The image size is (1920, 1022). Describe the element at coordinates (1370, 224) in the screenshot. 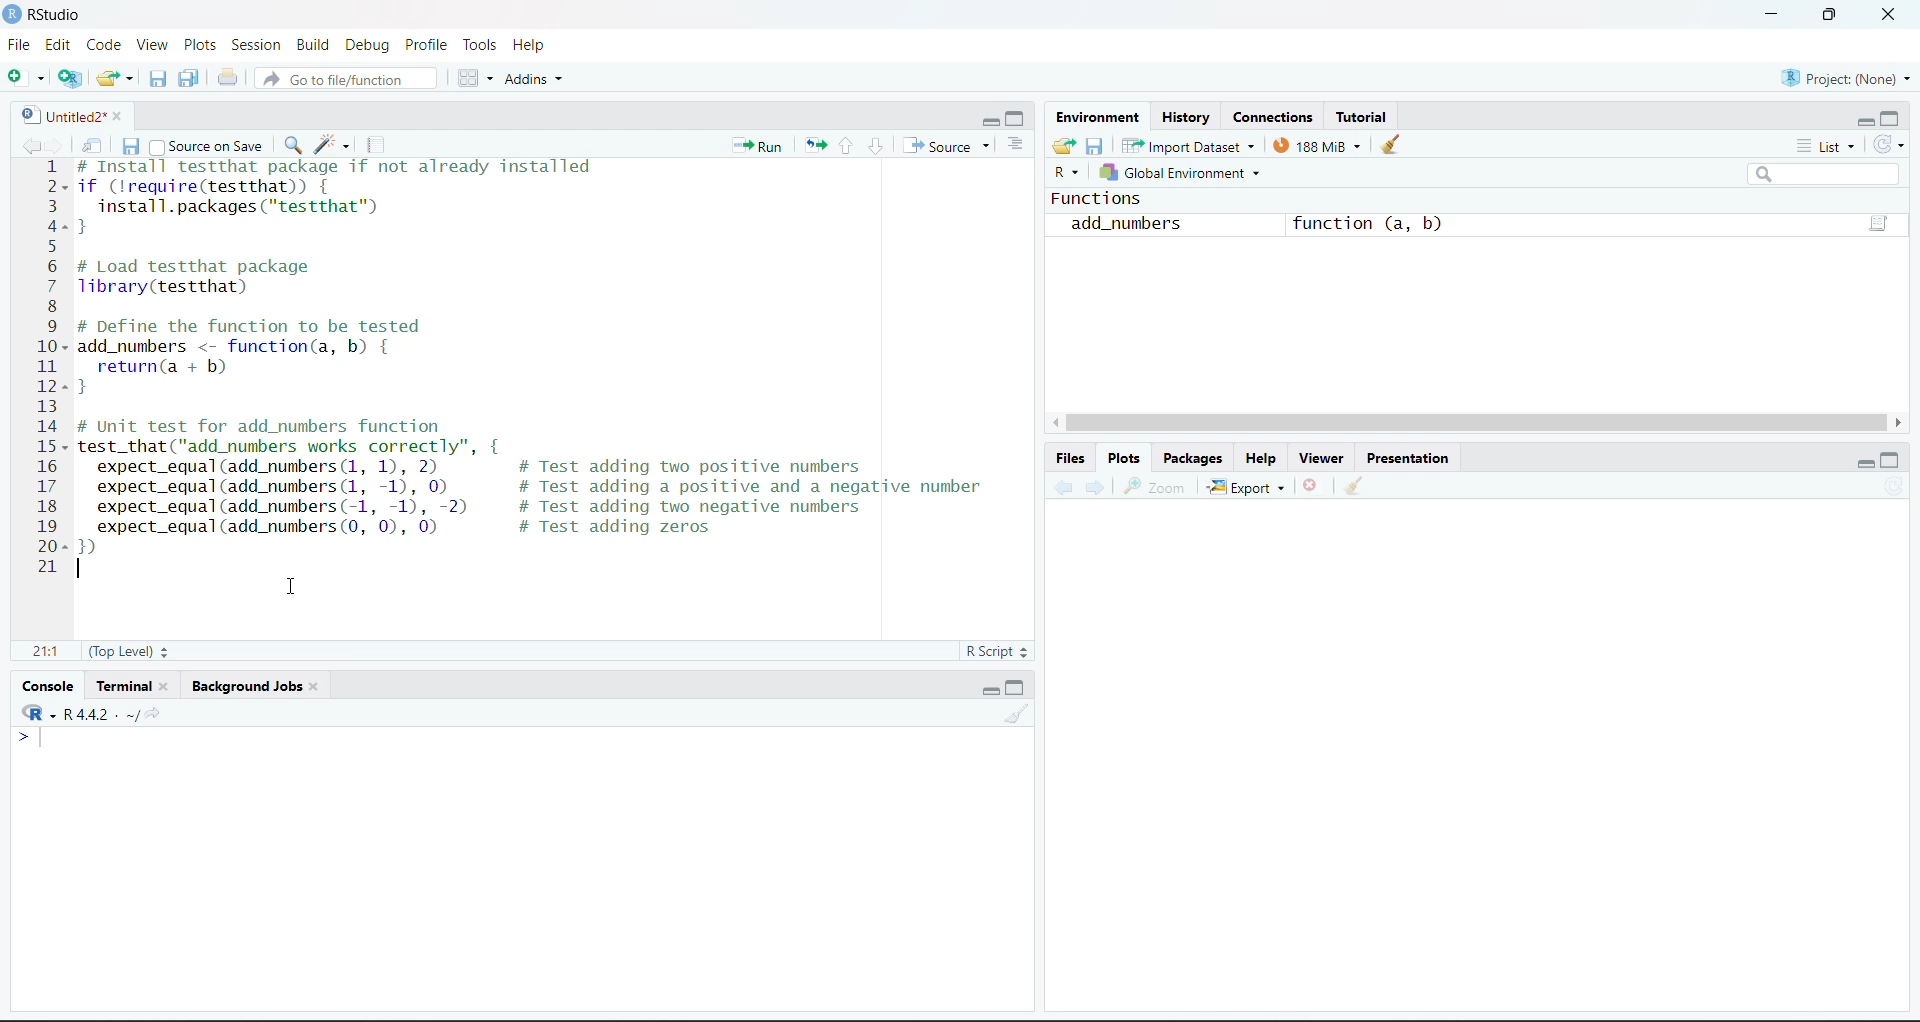

I see `function (a, b)` at that location.